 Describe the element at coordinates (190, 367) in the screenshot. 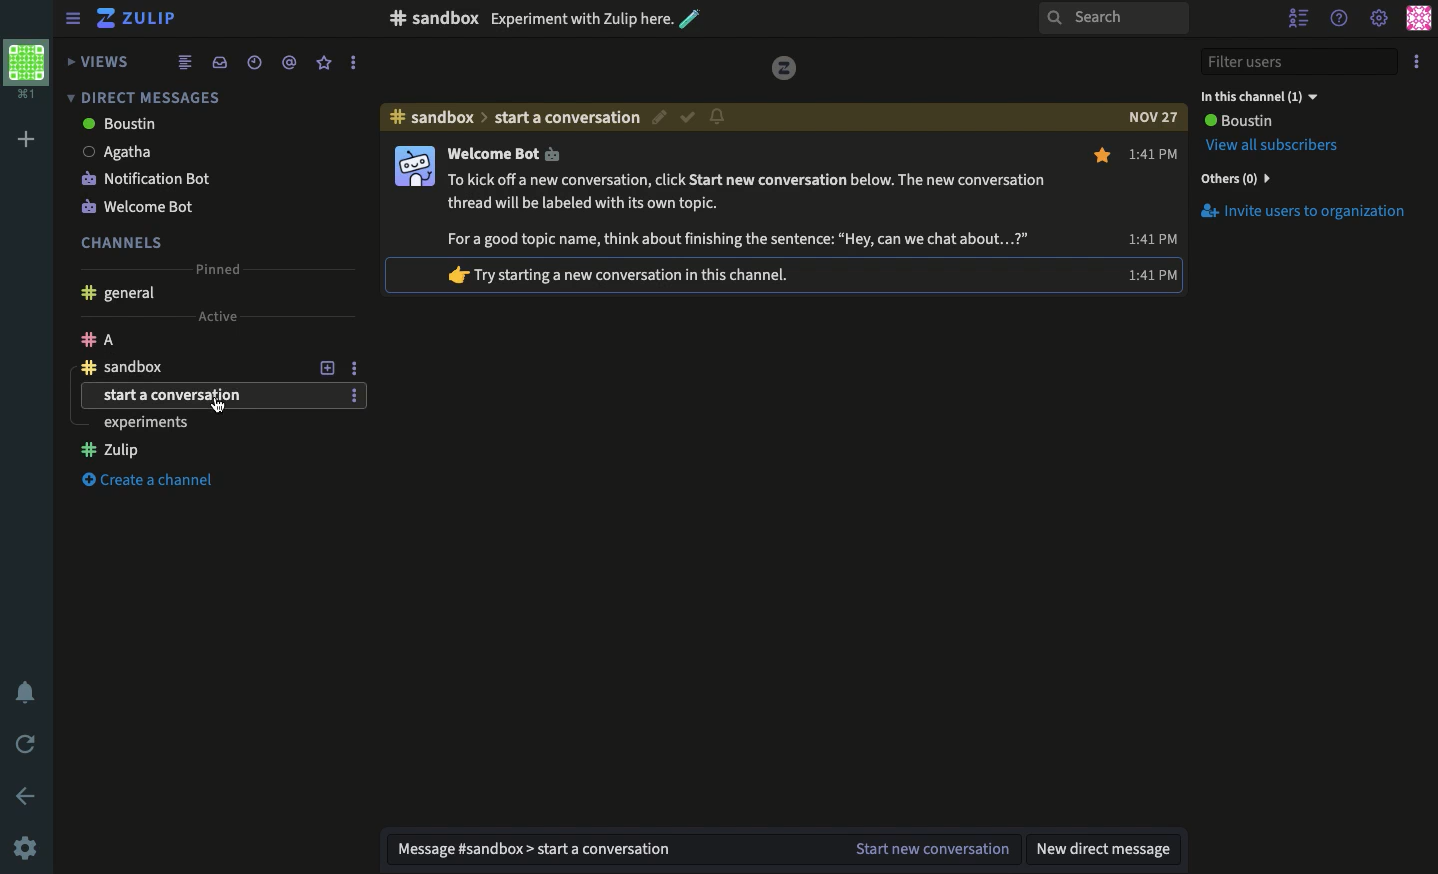

I see `Chanel sandbox` at that location.